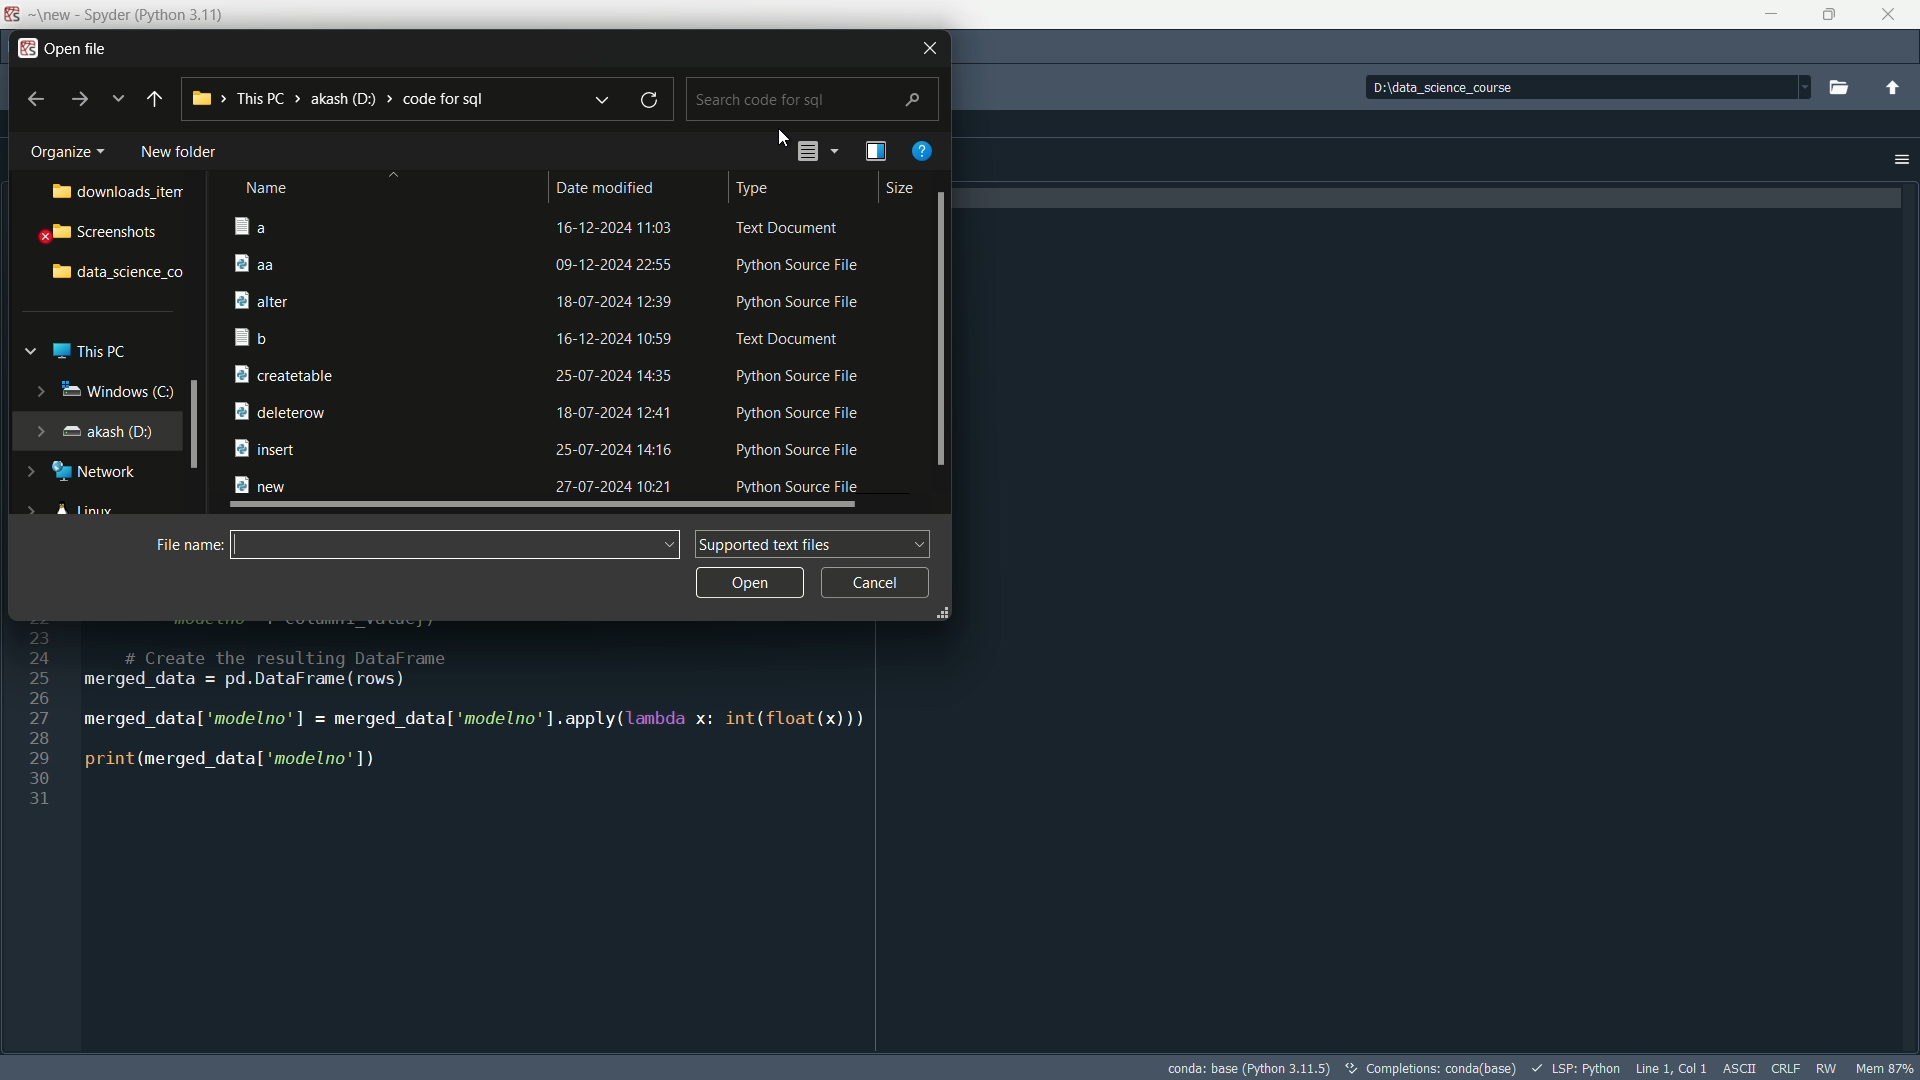 Image resolution: width=1920 pixels, height=1080 pixels. Describe the element at coordinates (812, 97) in the screenshot. I see `search bar` at that location.